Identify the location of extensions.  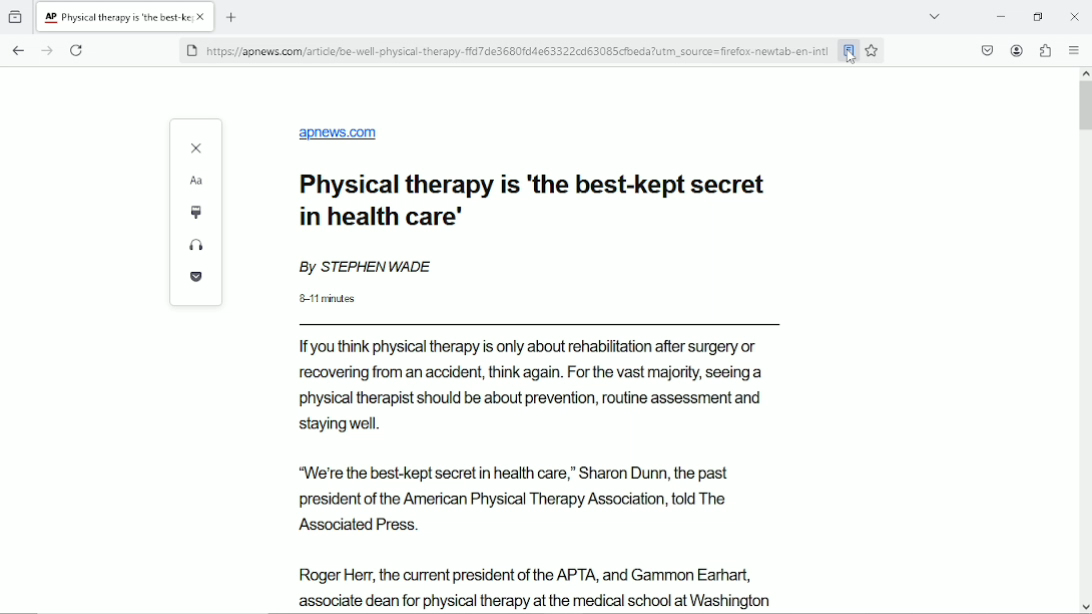
(1045, 50).